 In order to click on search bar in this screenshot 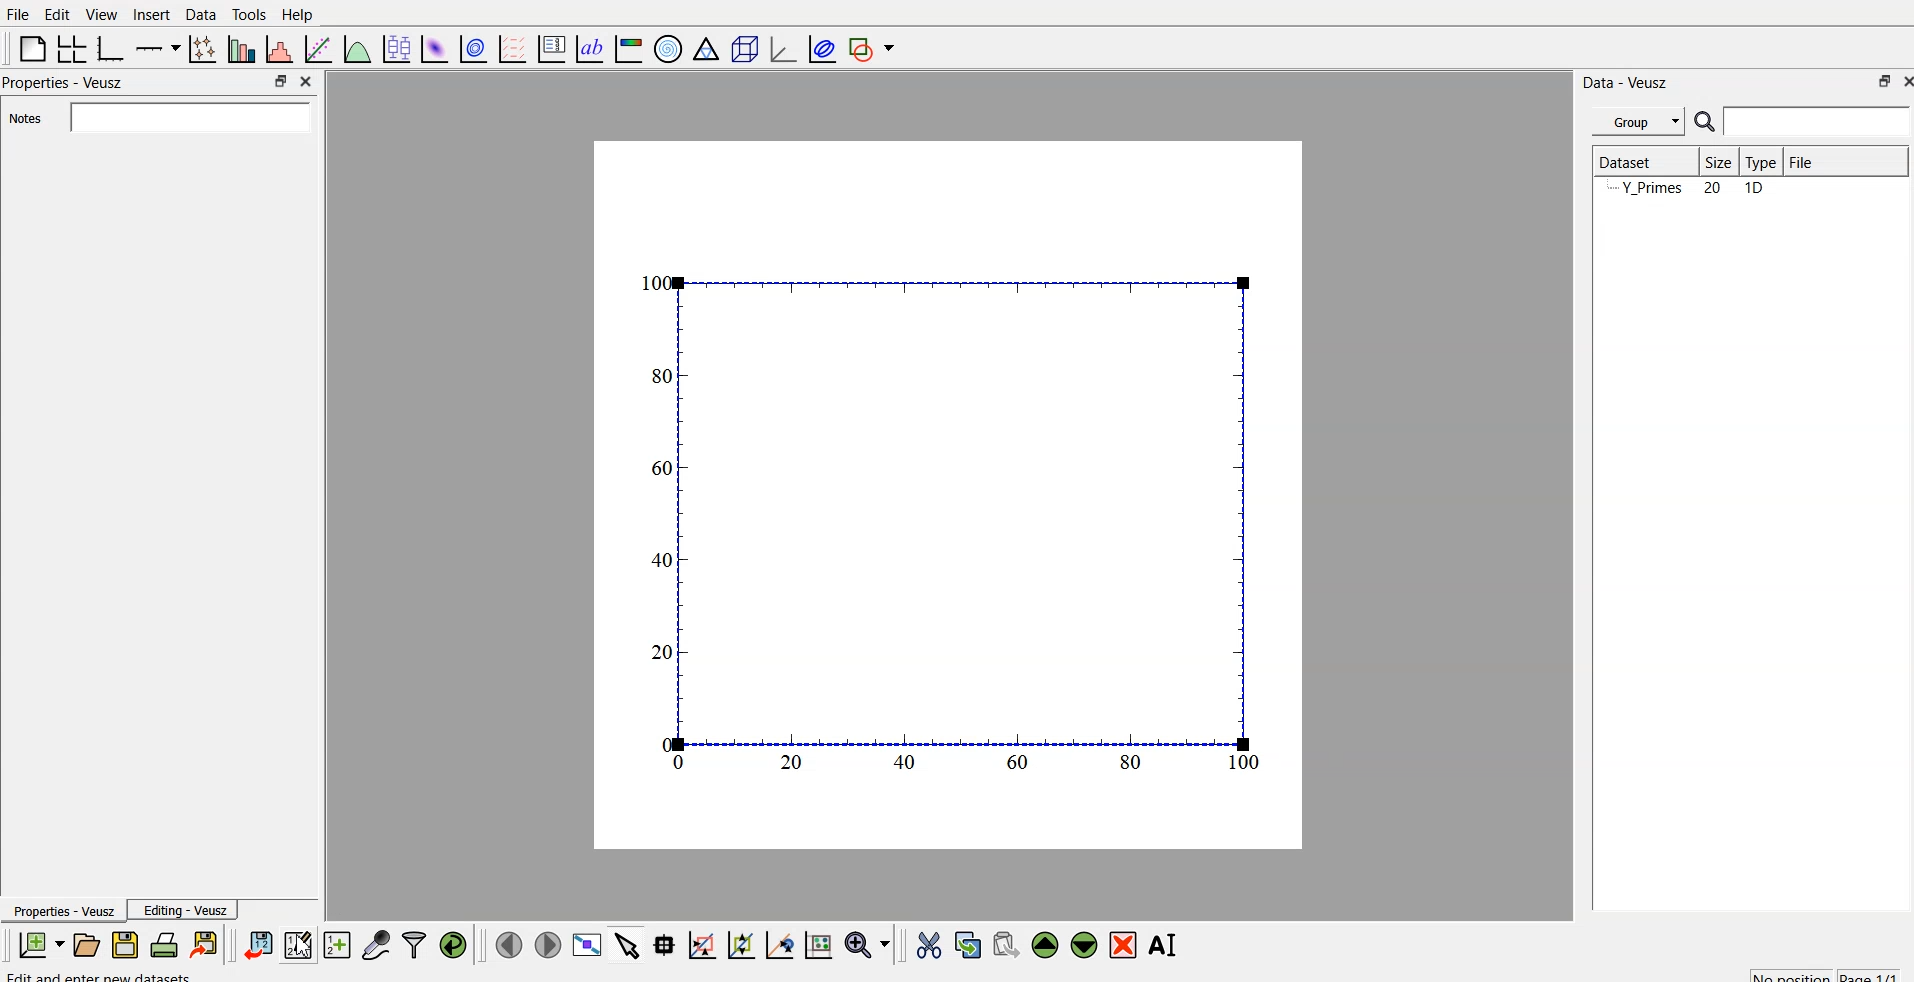, I will do `click(186, 117)`.